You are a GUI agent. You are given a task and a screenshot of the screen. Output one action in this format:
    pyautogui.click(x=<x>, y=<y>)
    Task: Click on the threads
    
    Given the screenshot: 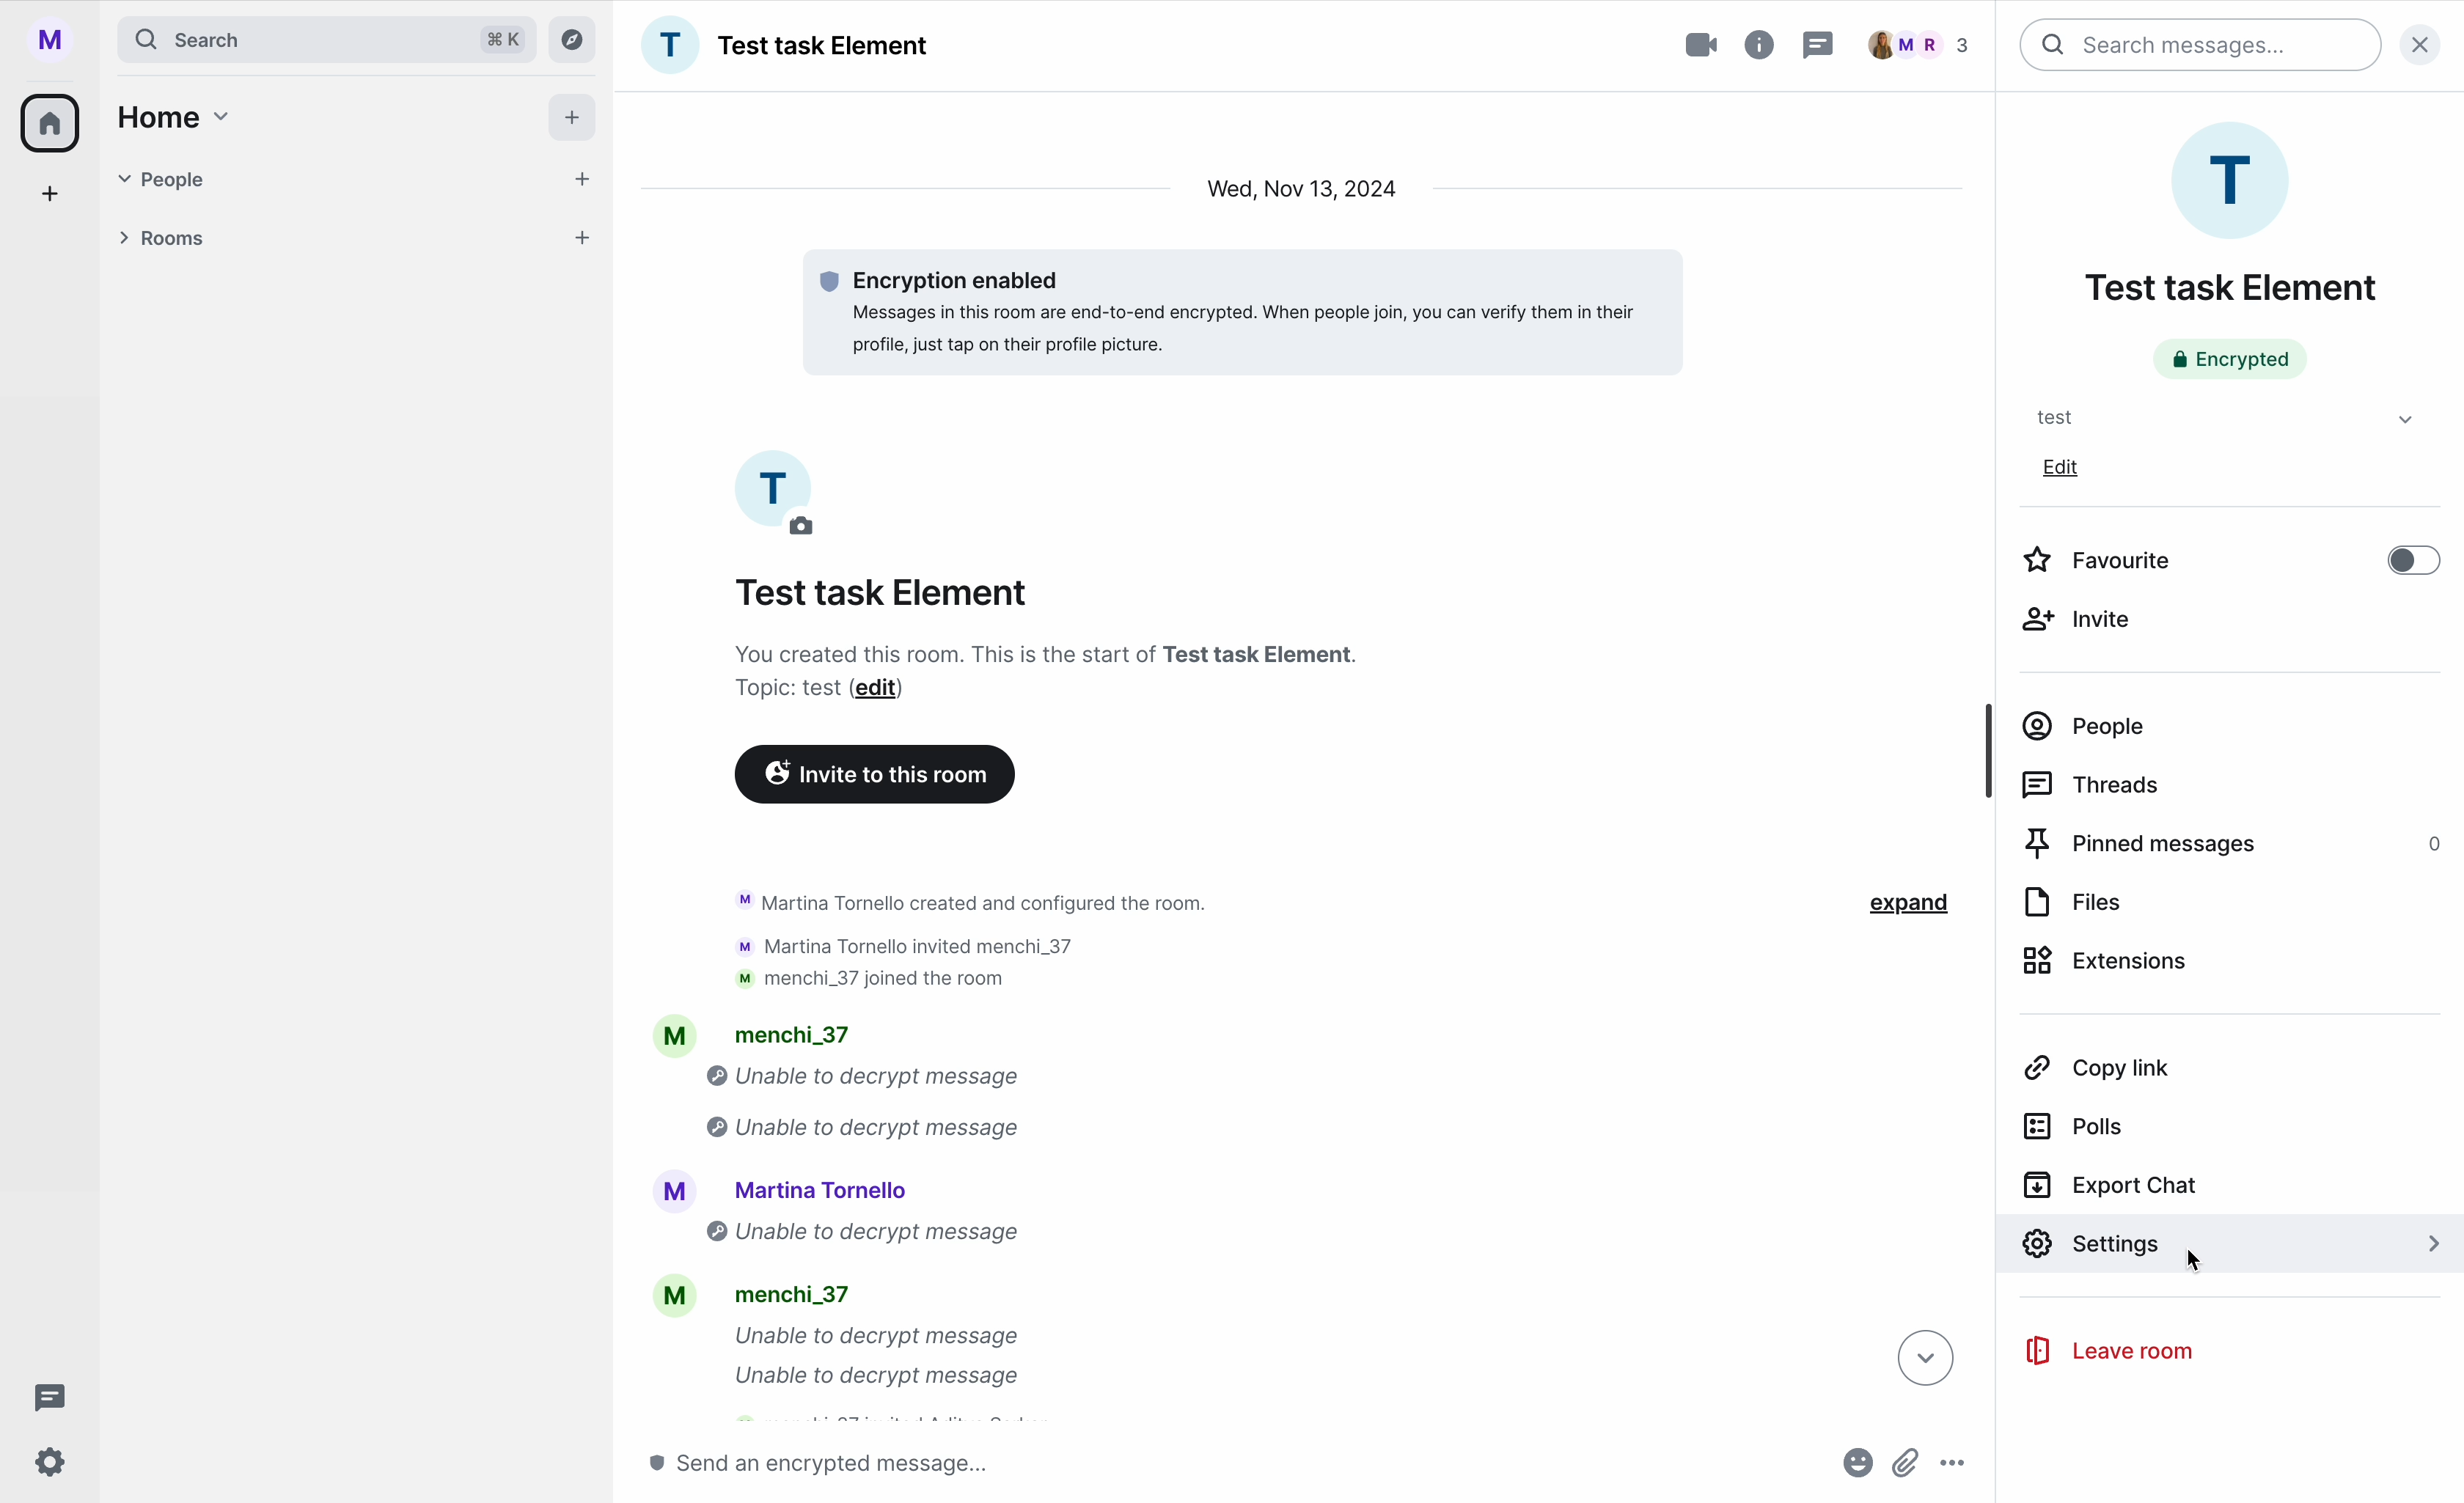 What is the action you would take?
    pyautogui.click(x=2096, y=783)
    